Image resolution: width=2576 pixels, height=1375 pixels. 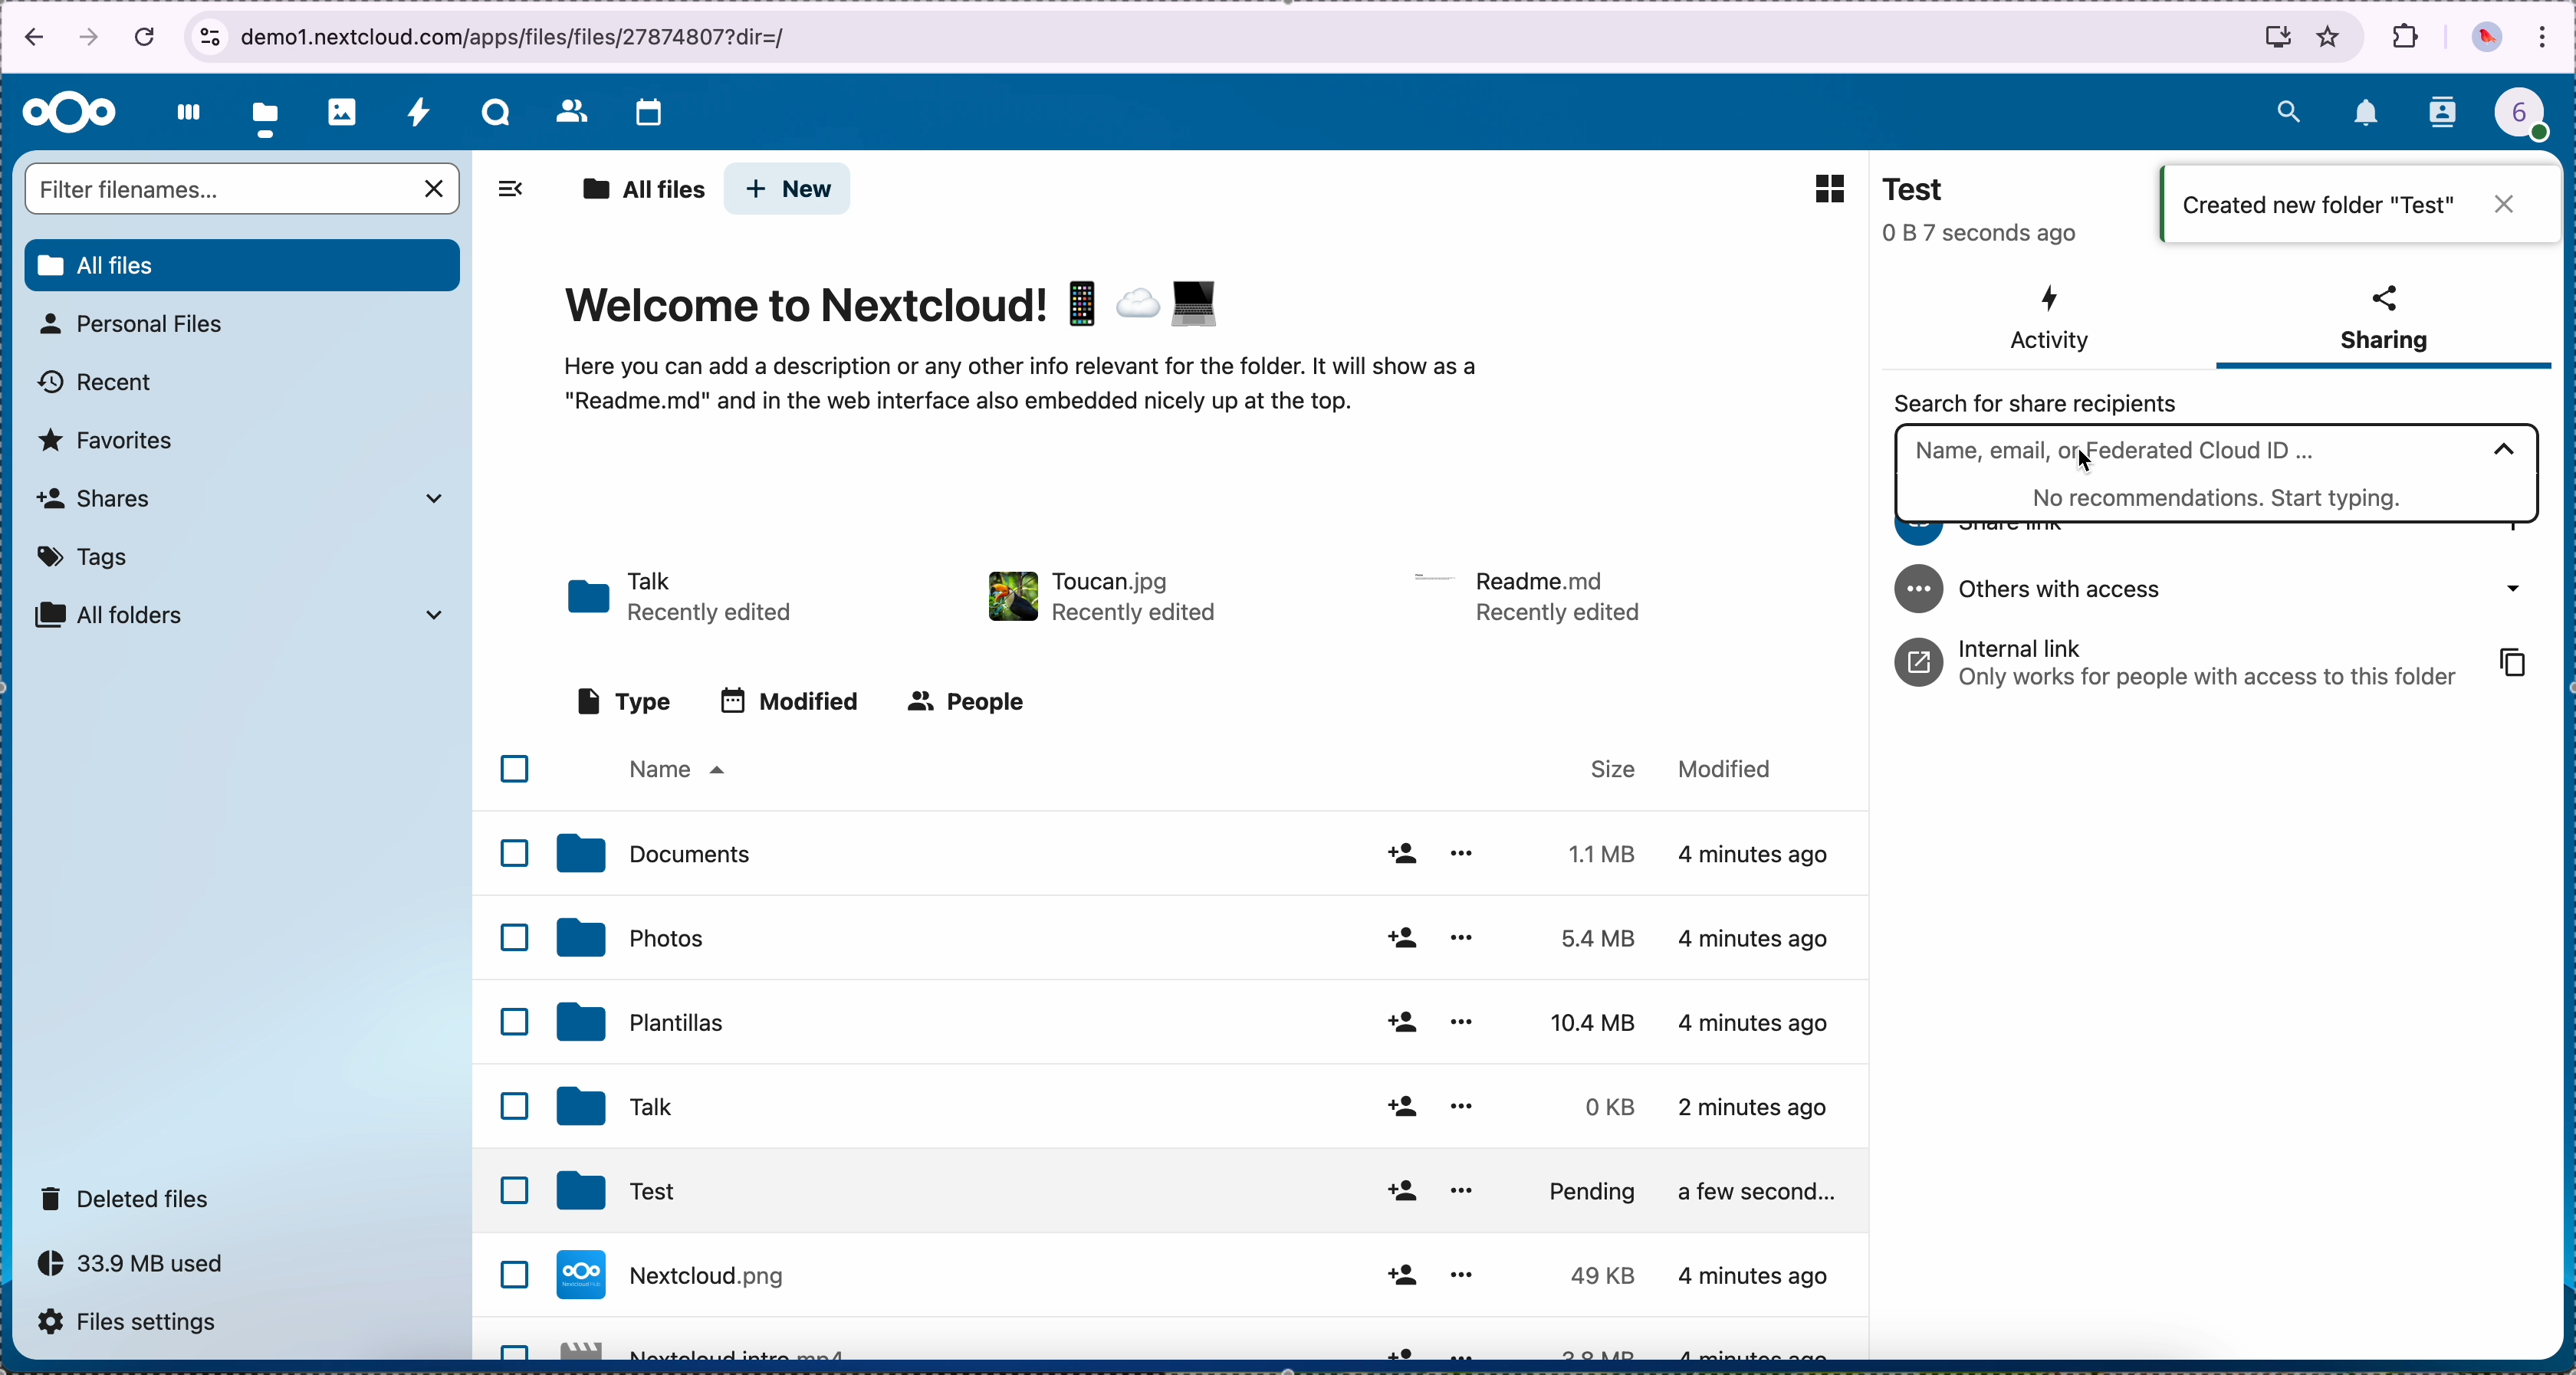 I want to click on click on files button, so click(x=269, y=113).